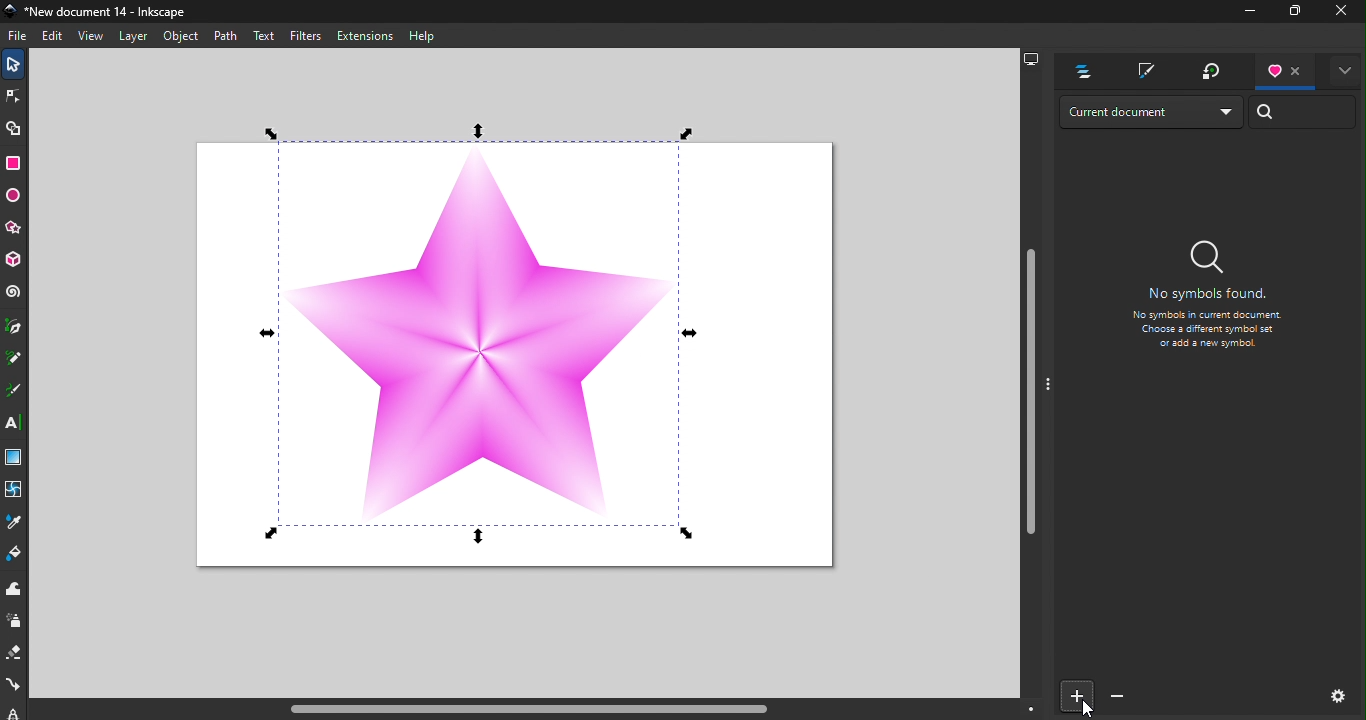  Describe the element at coordinates (179, 36) in the screenshot. I see `Object` at that location.